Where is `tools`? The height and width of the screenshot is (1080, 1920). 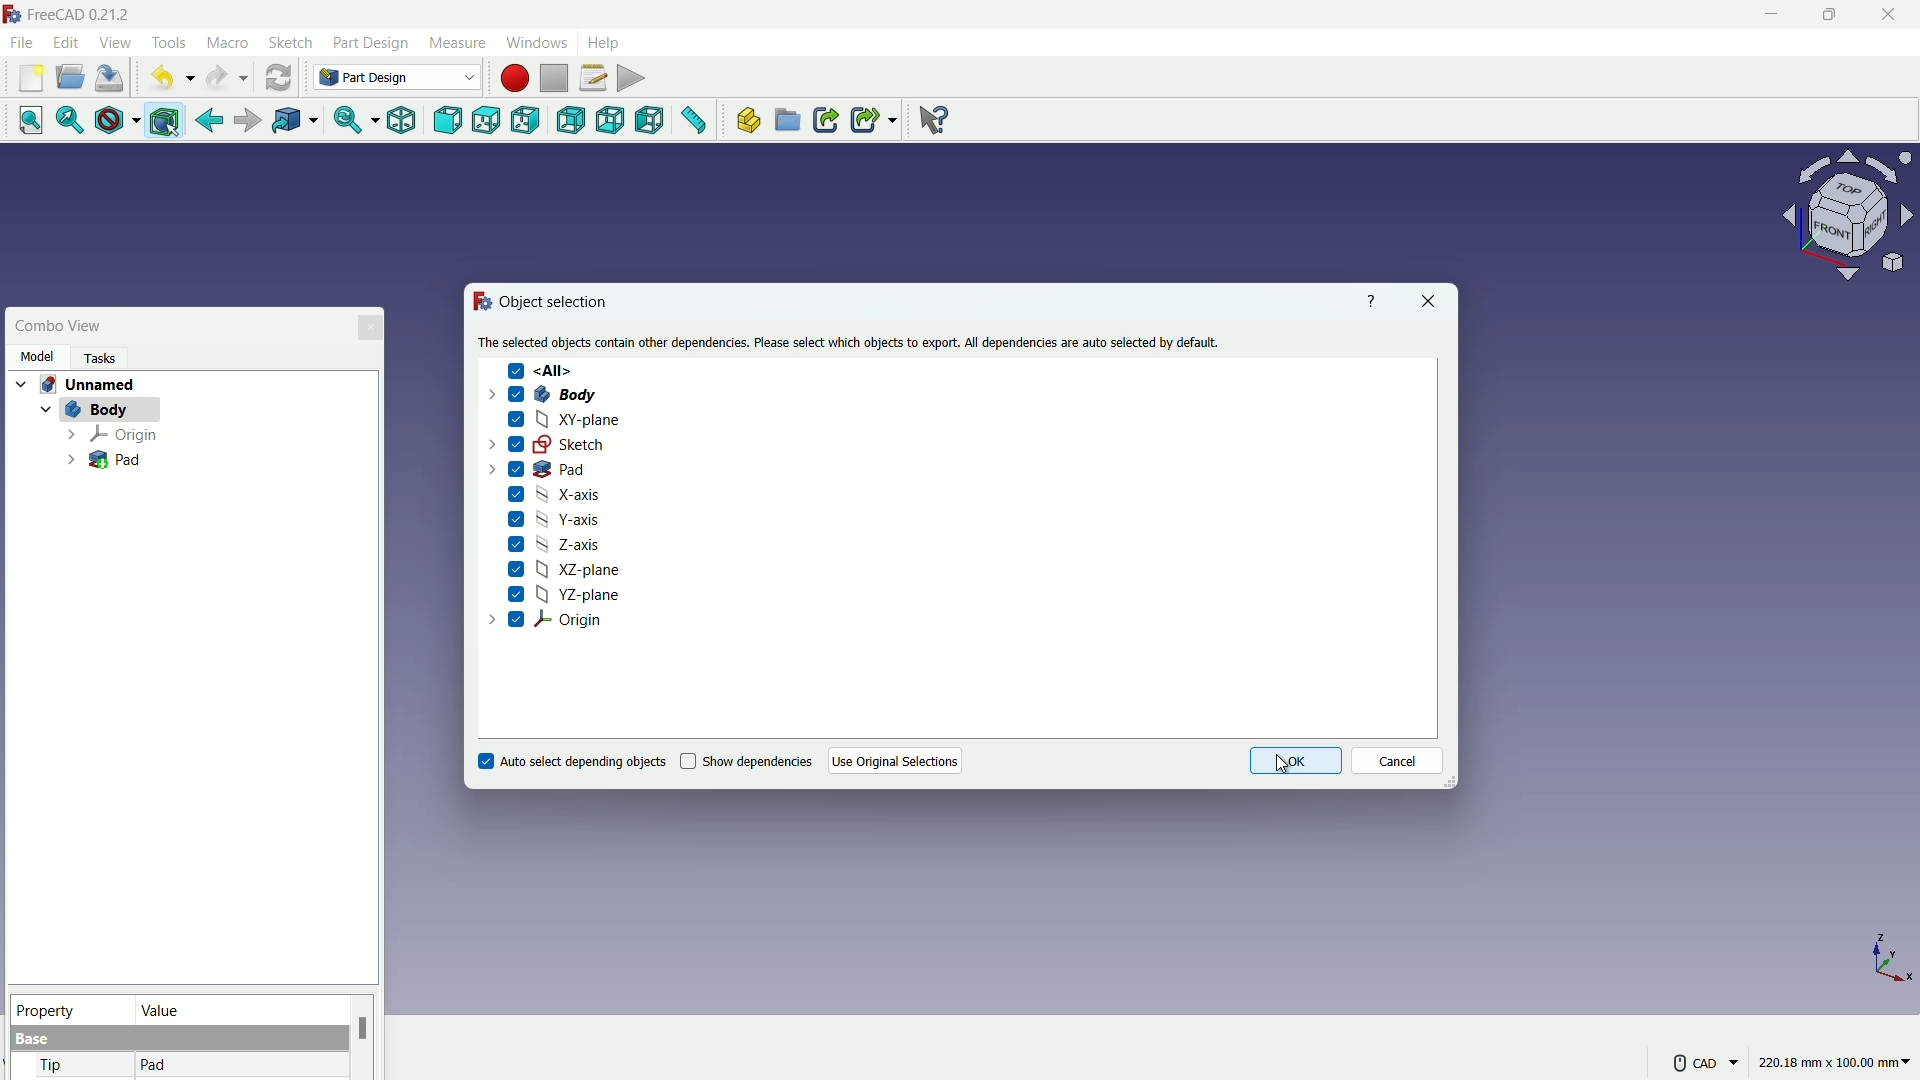 tools is located at coordinates (171, 43).